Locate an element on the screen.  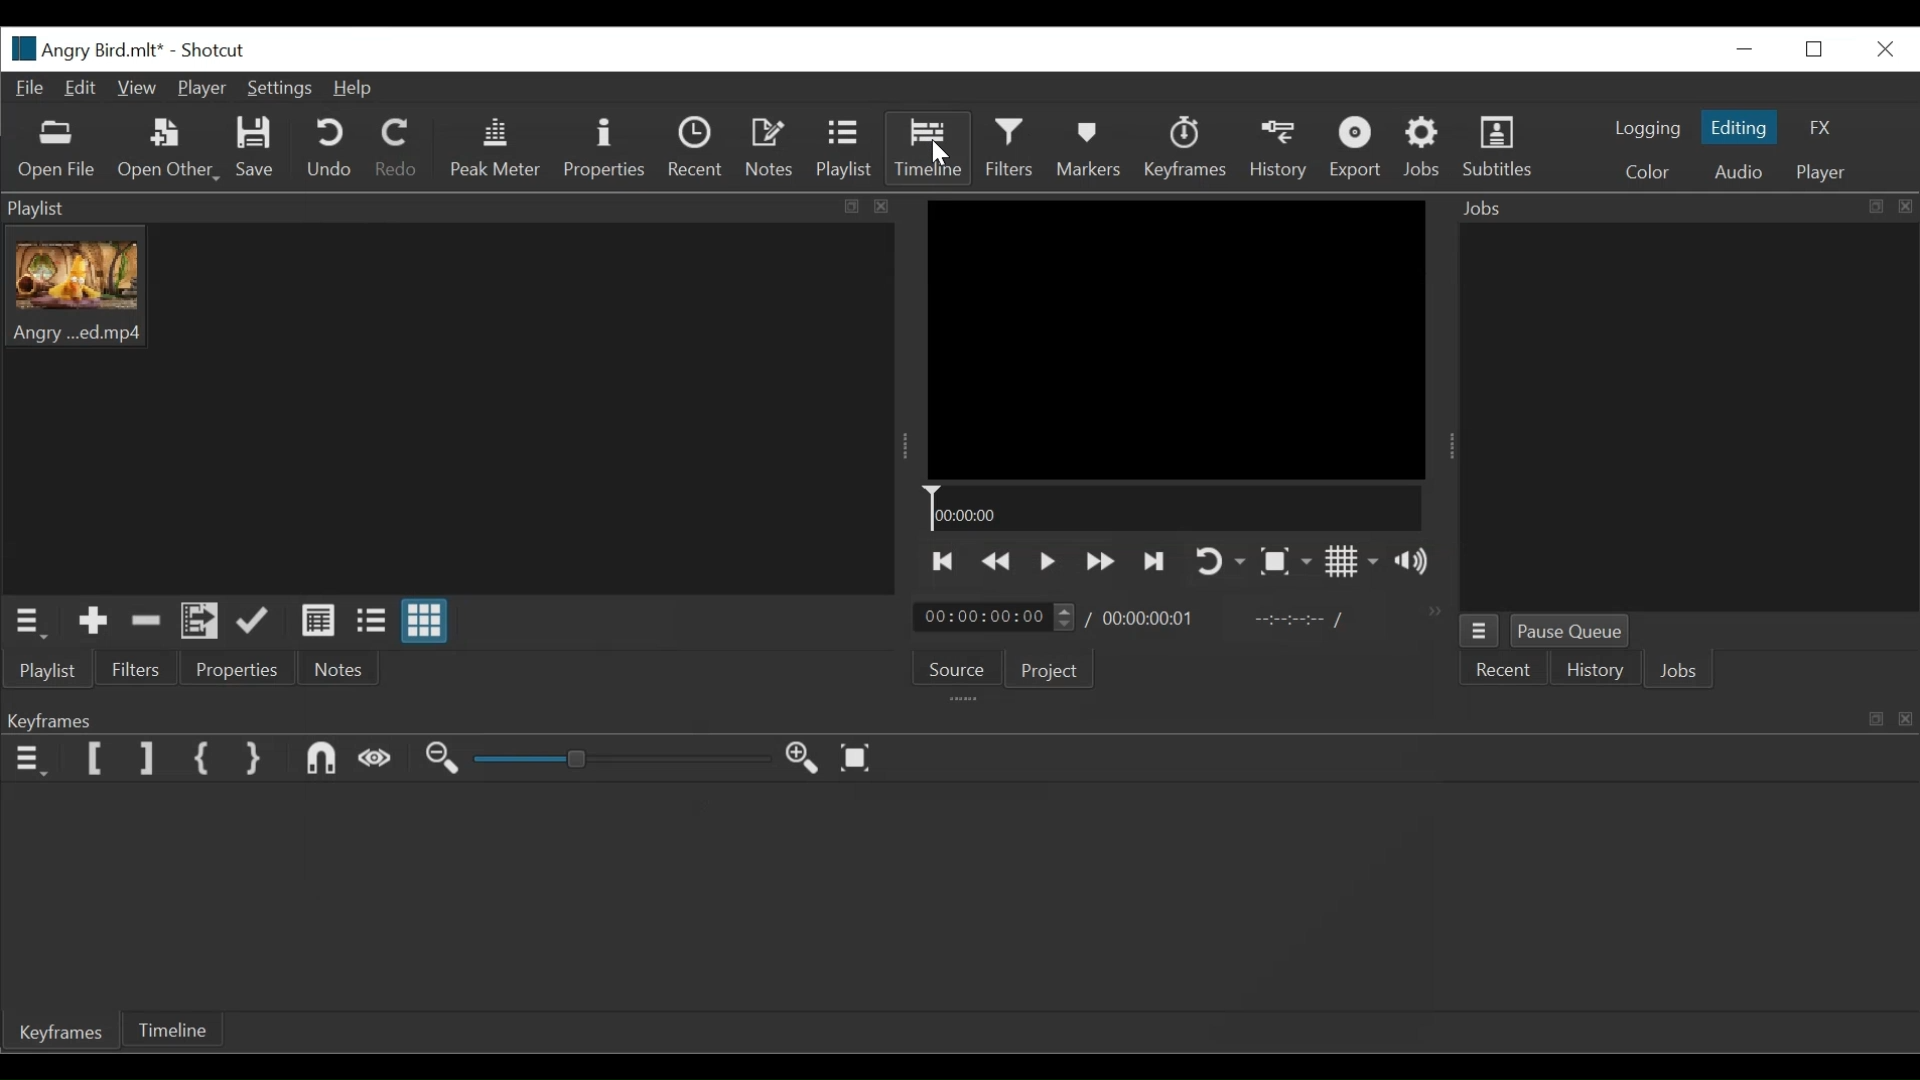
File is located at coordinates (31, 89).